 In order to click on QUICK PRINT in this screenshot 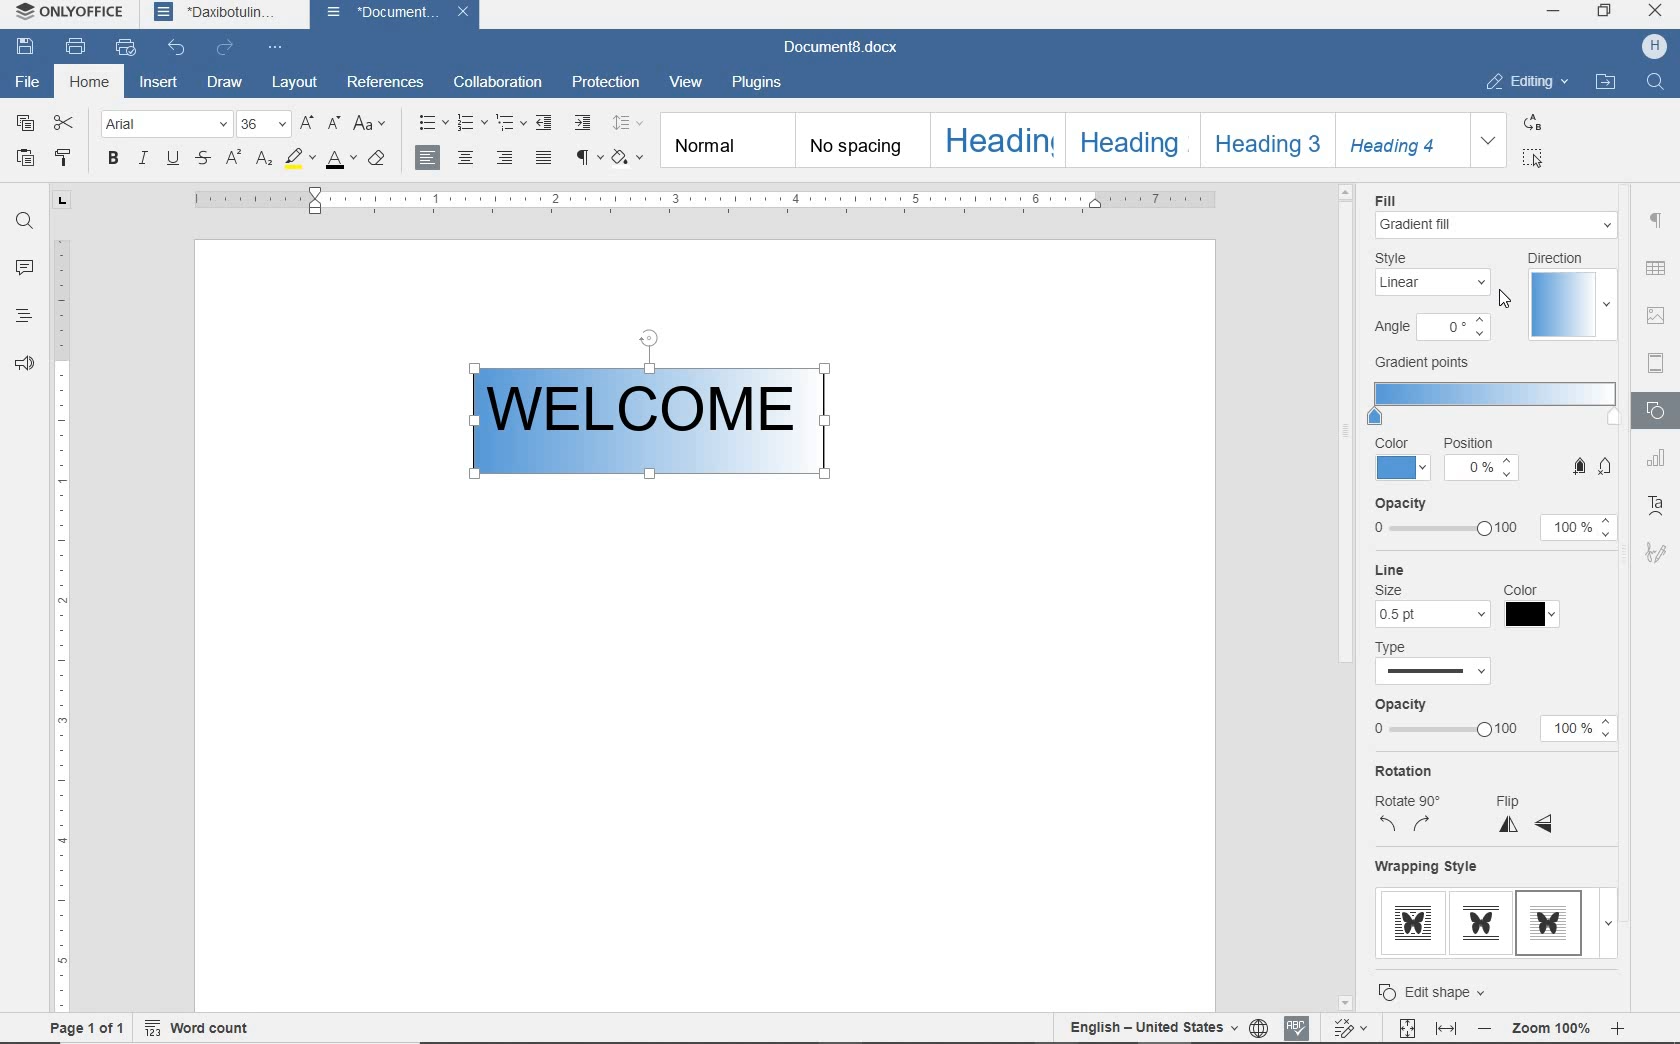, I will do `click(124, 48)`.